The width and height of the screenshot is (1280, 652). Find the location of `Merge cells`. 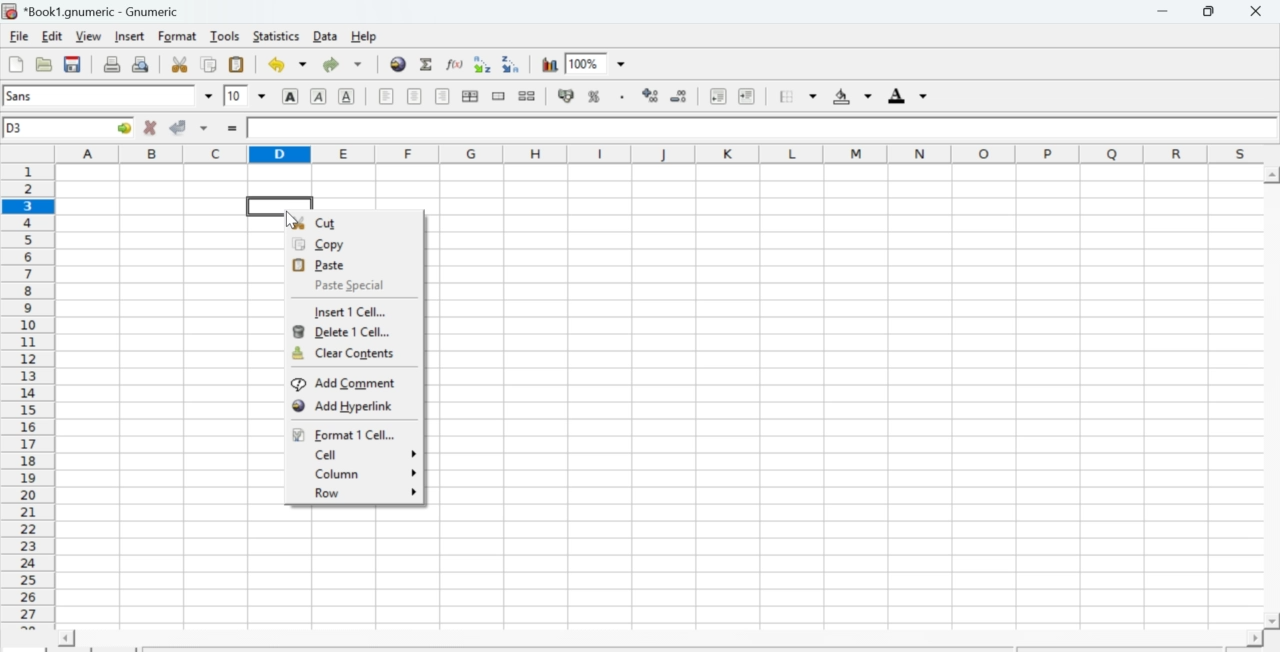

Merge cells is located at coordinates (500, 96).